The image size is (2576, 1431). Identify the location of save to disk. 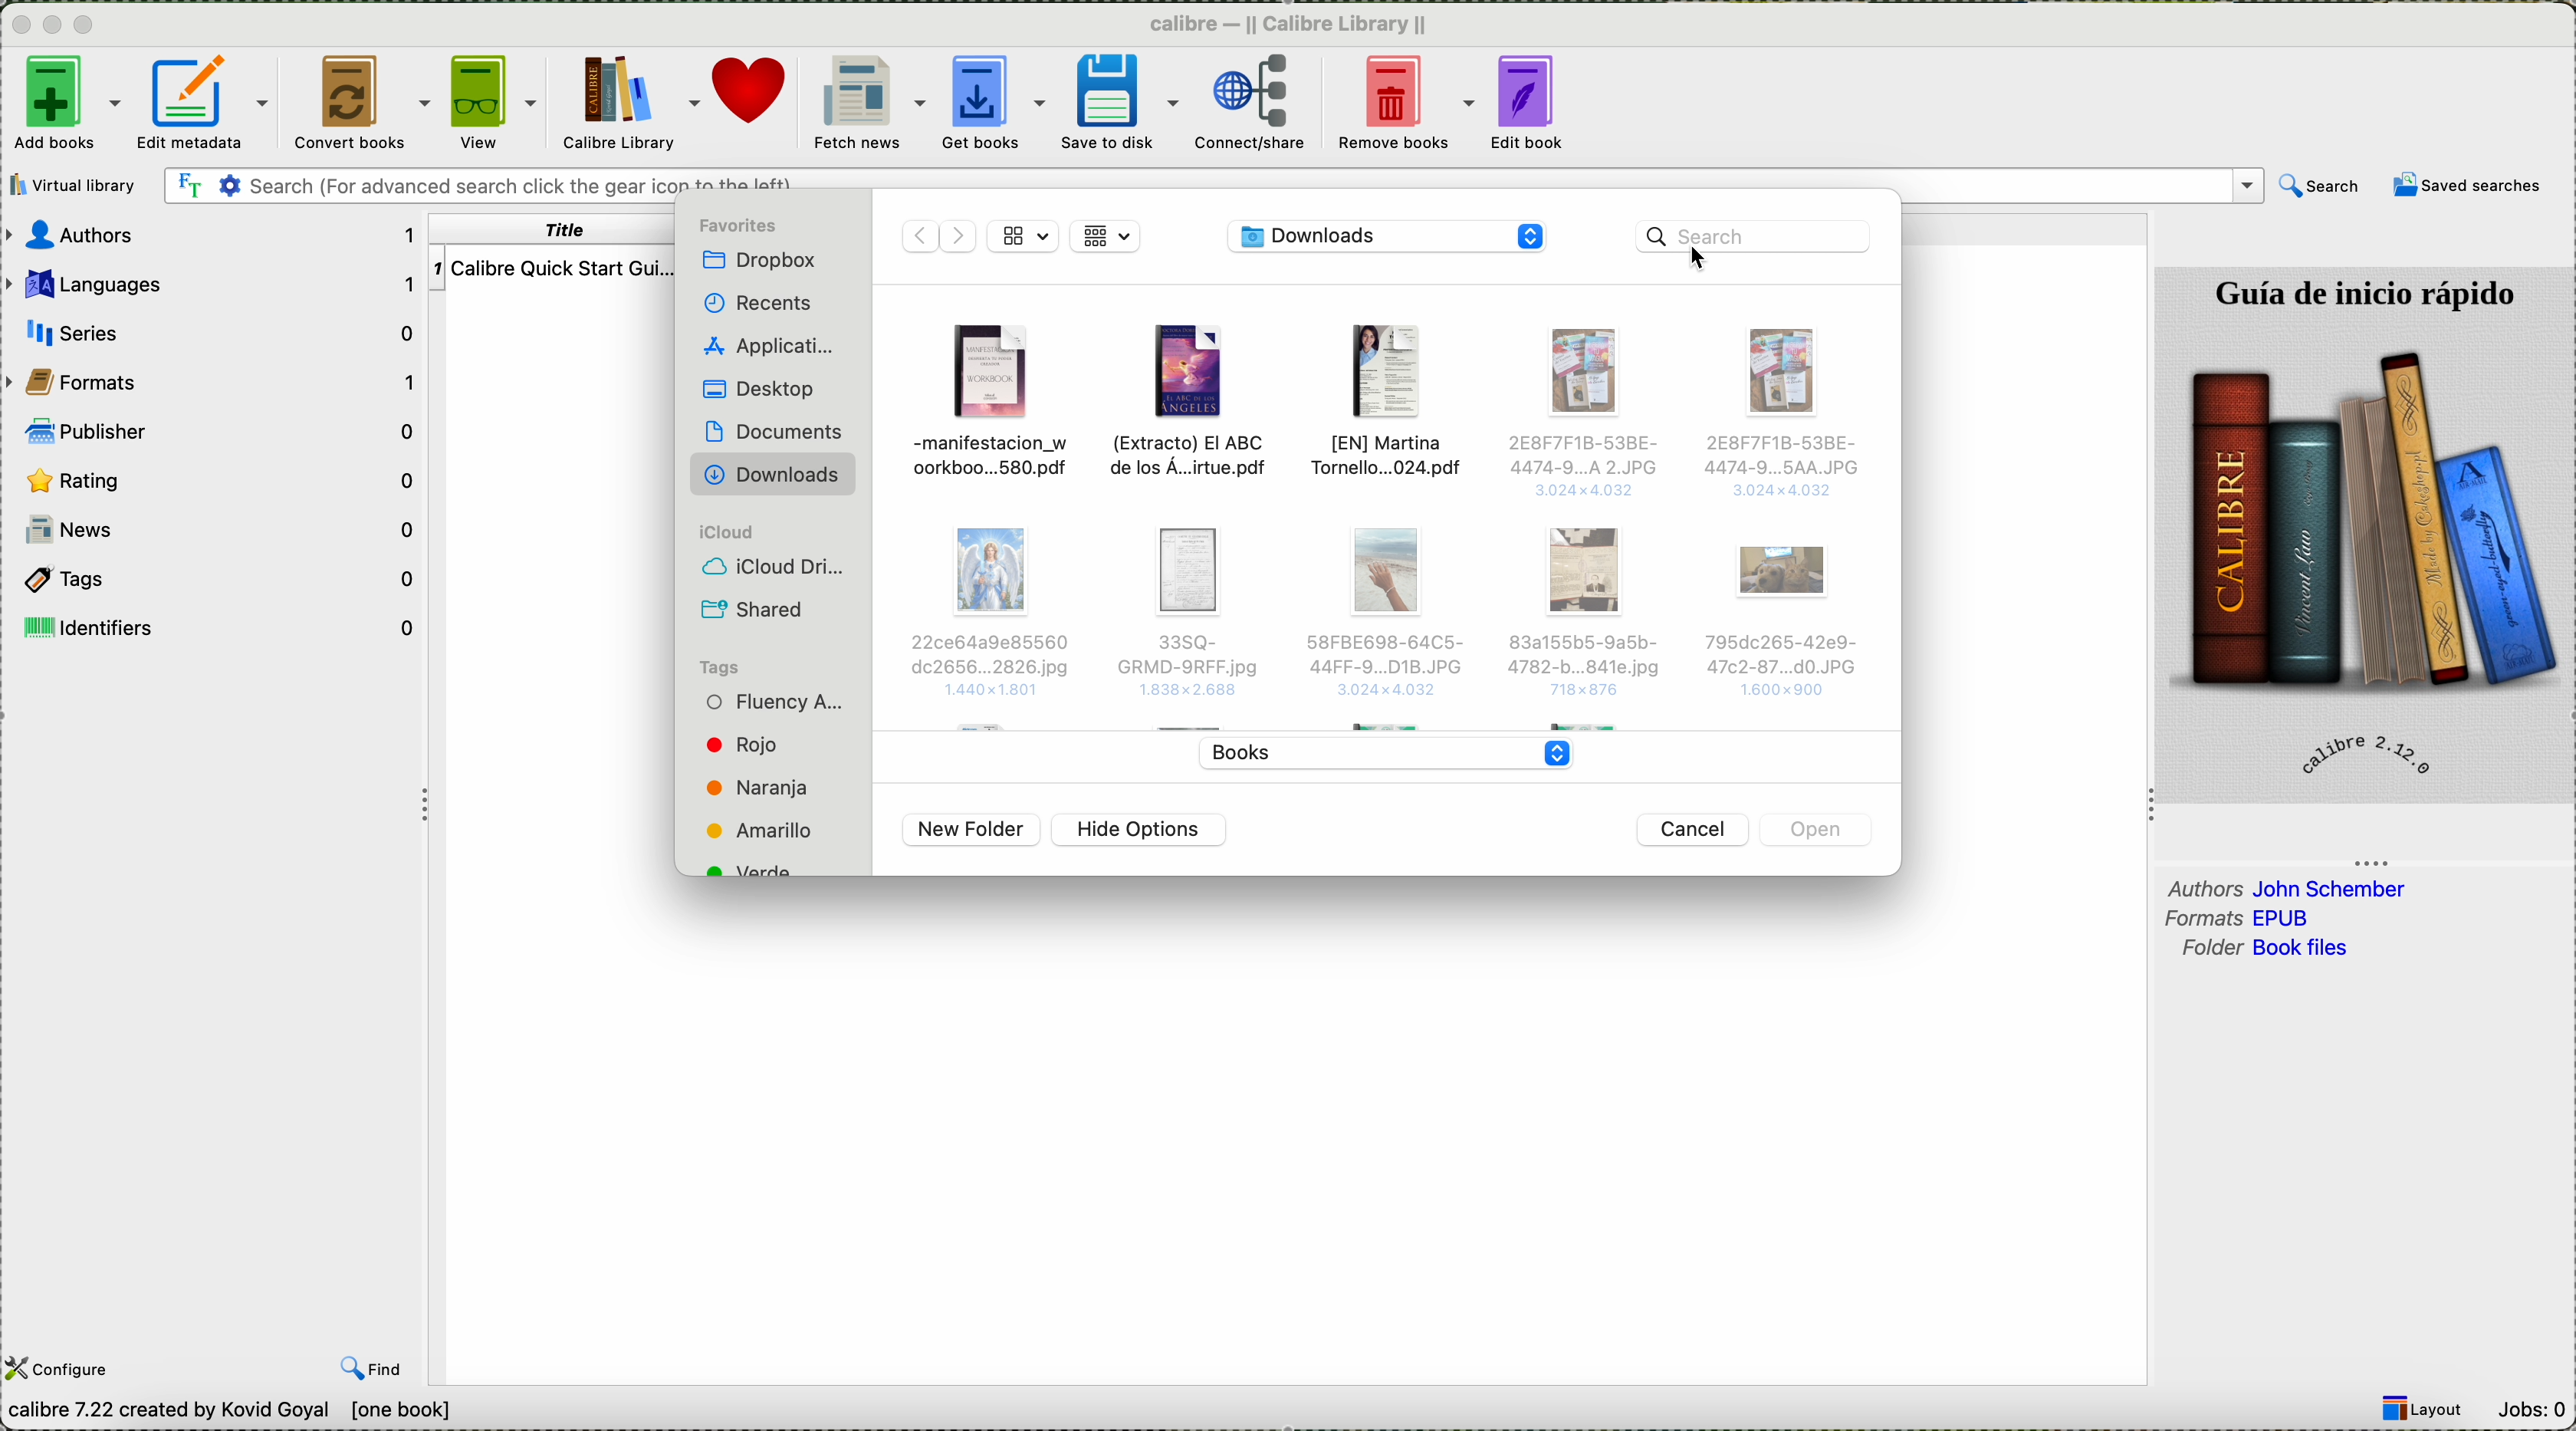
(1116, 102).